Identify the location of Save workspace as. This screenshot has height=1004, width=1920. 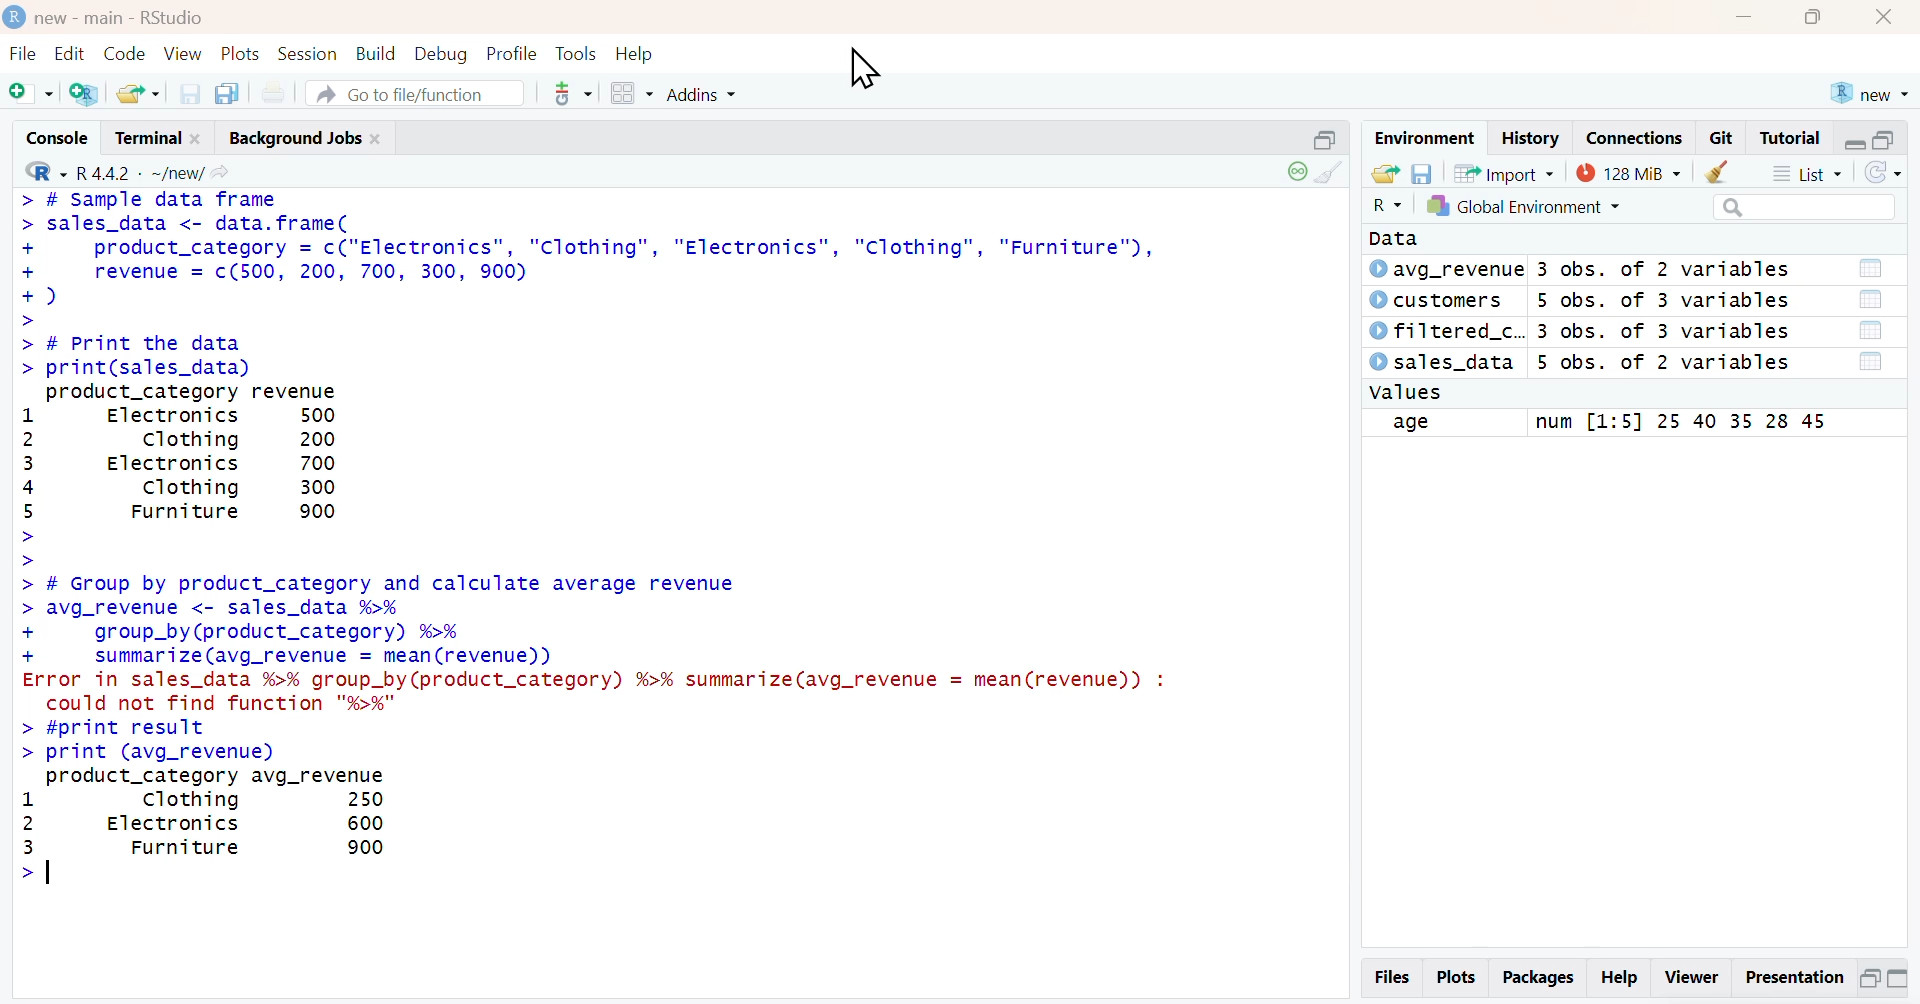
(1422, 174).